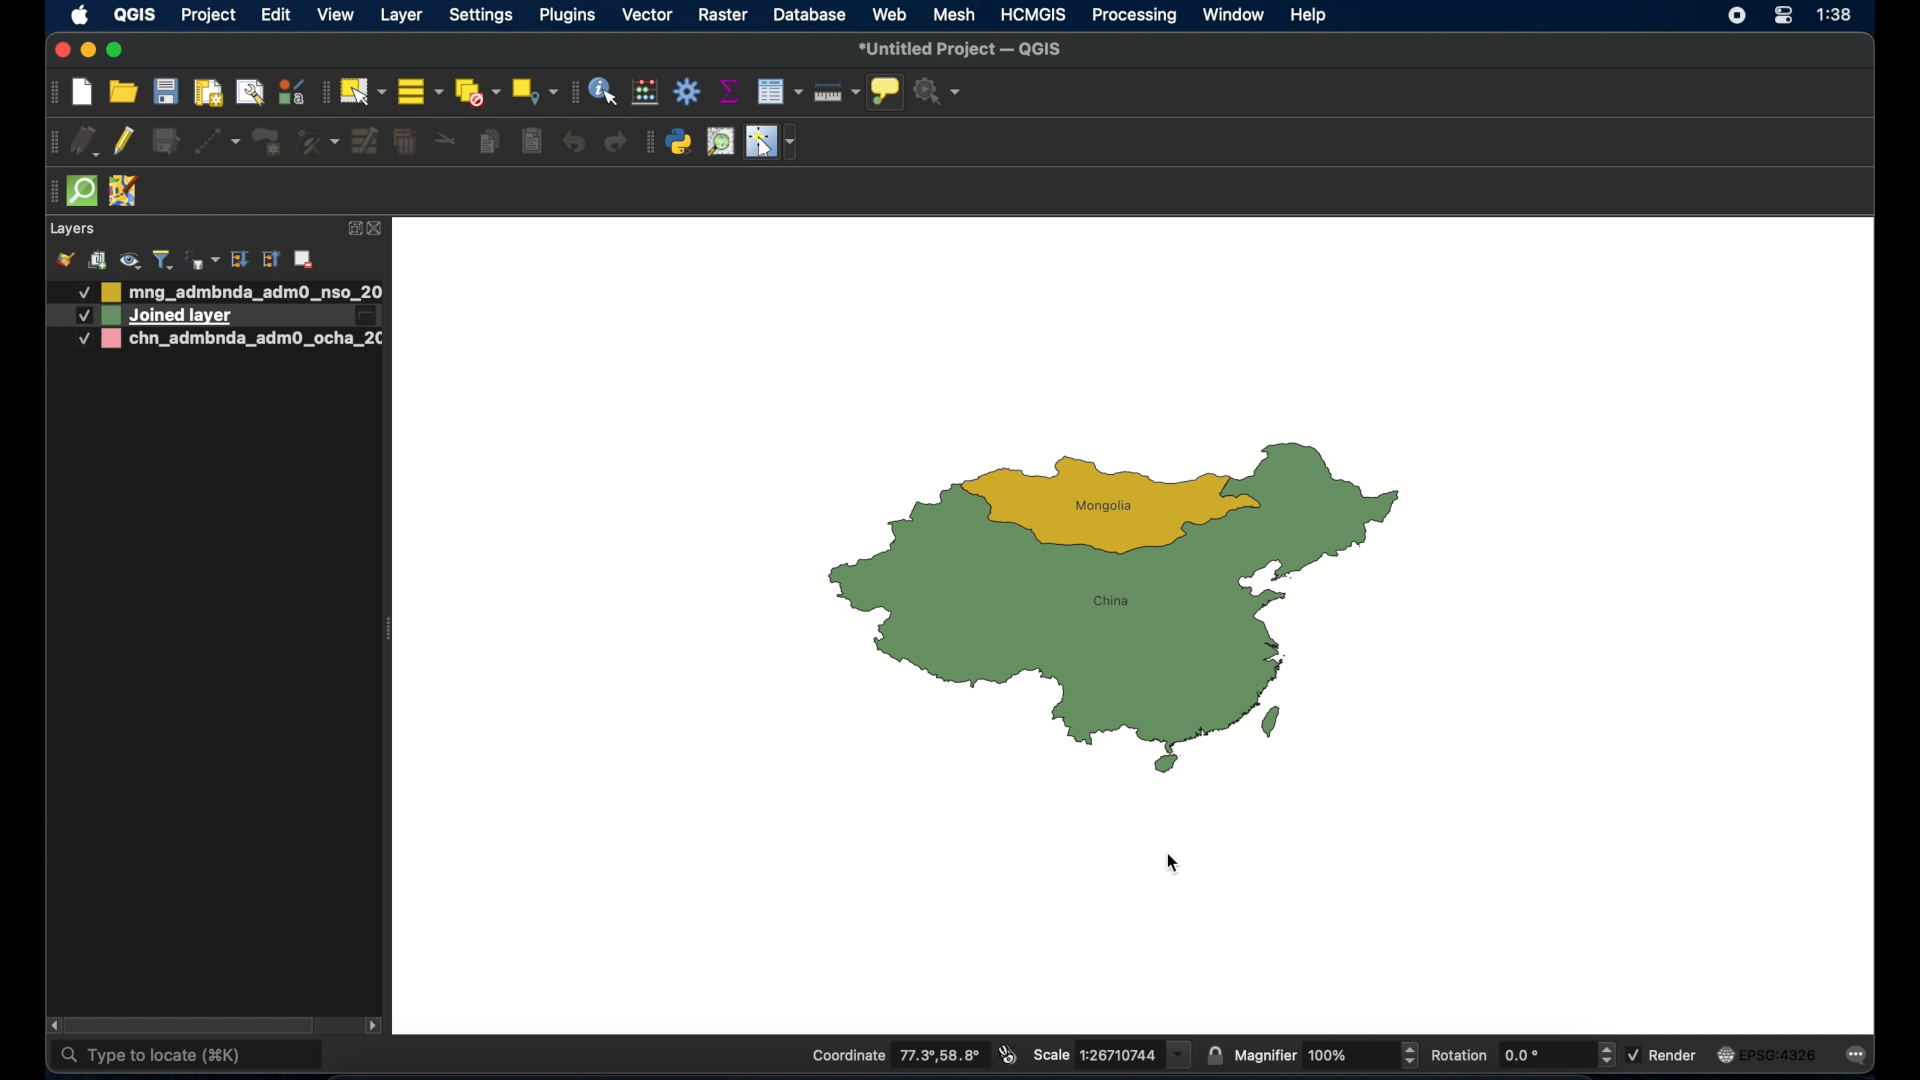  I want to click on type to locate, so click(189, 1057).